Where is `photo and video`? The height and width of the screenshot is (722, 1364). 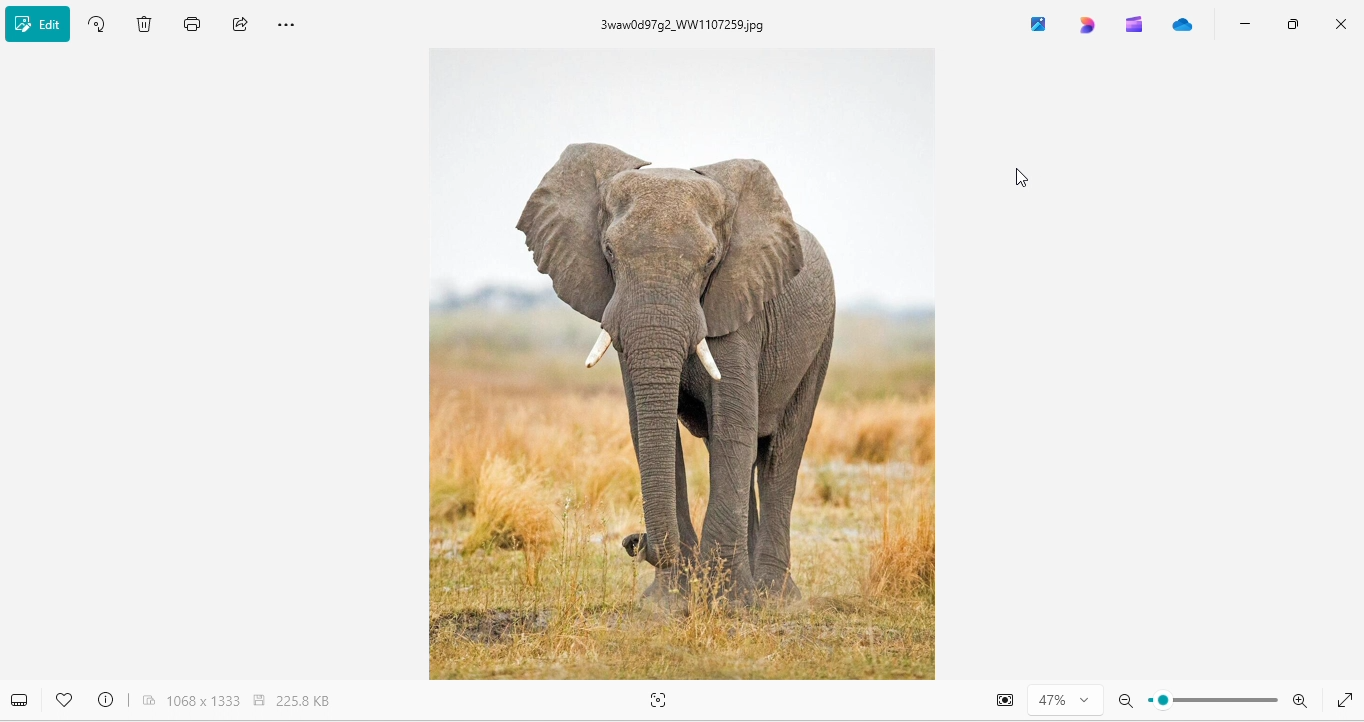
photo and video is located at coordinates (1044, 24).